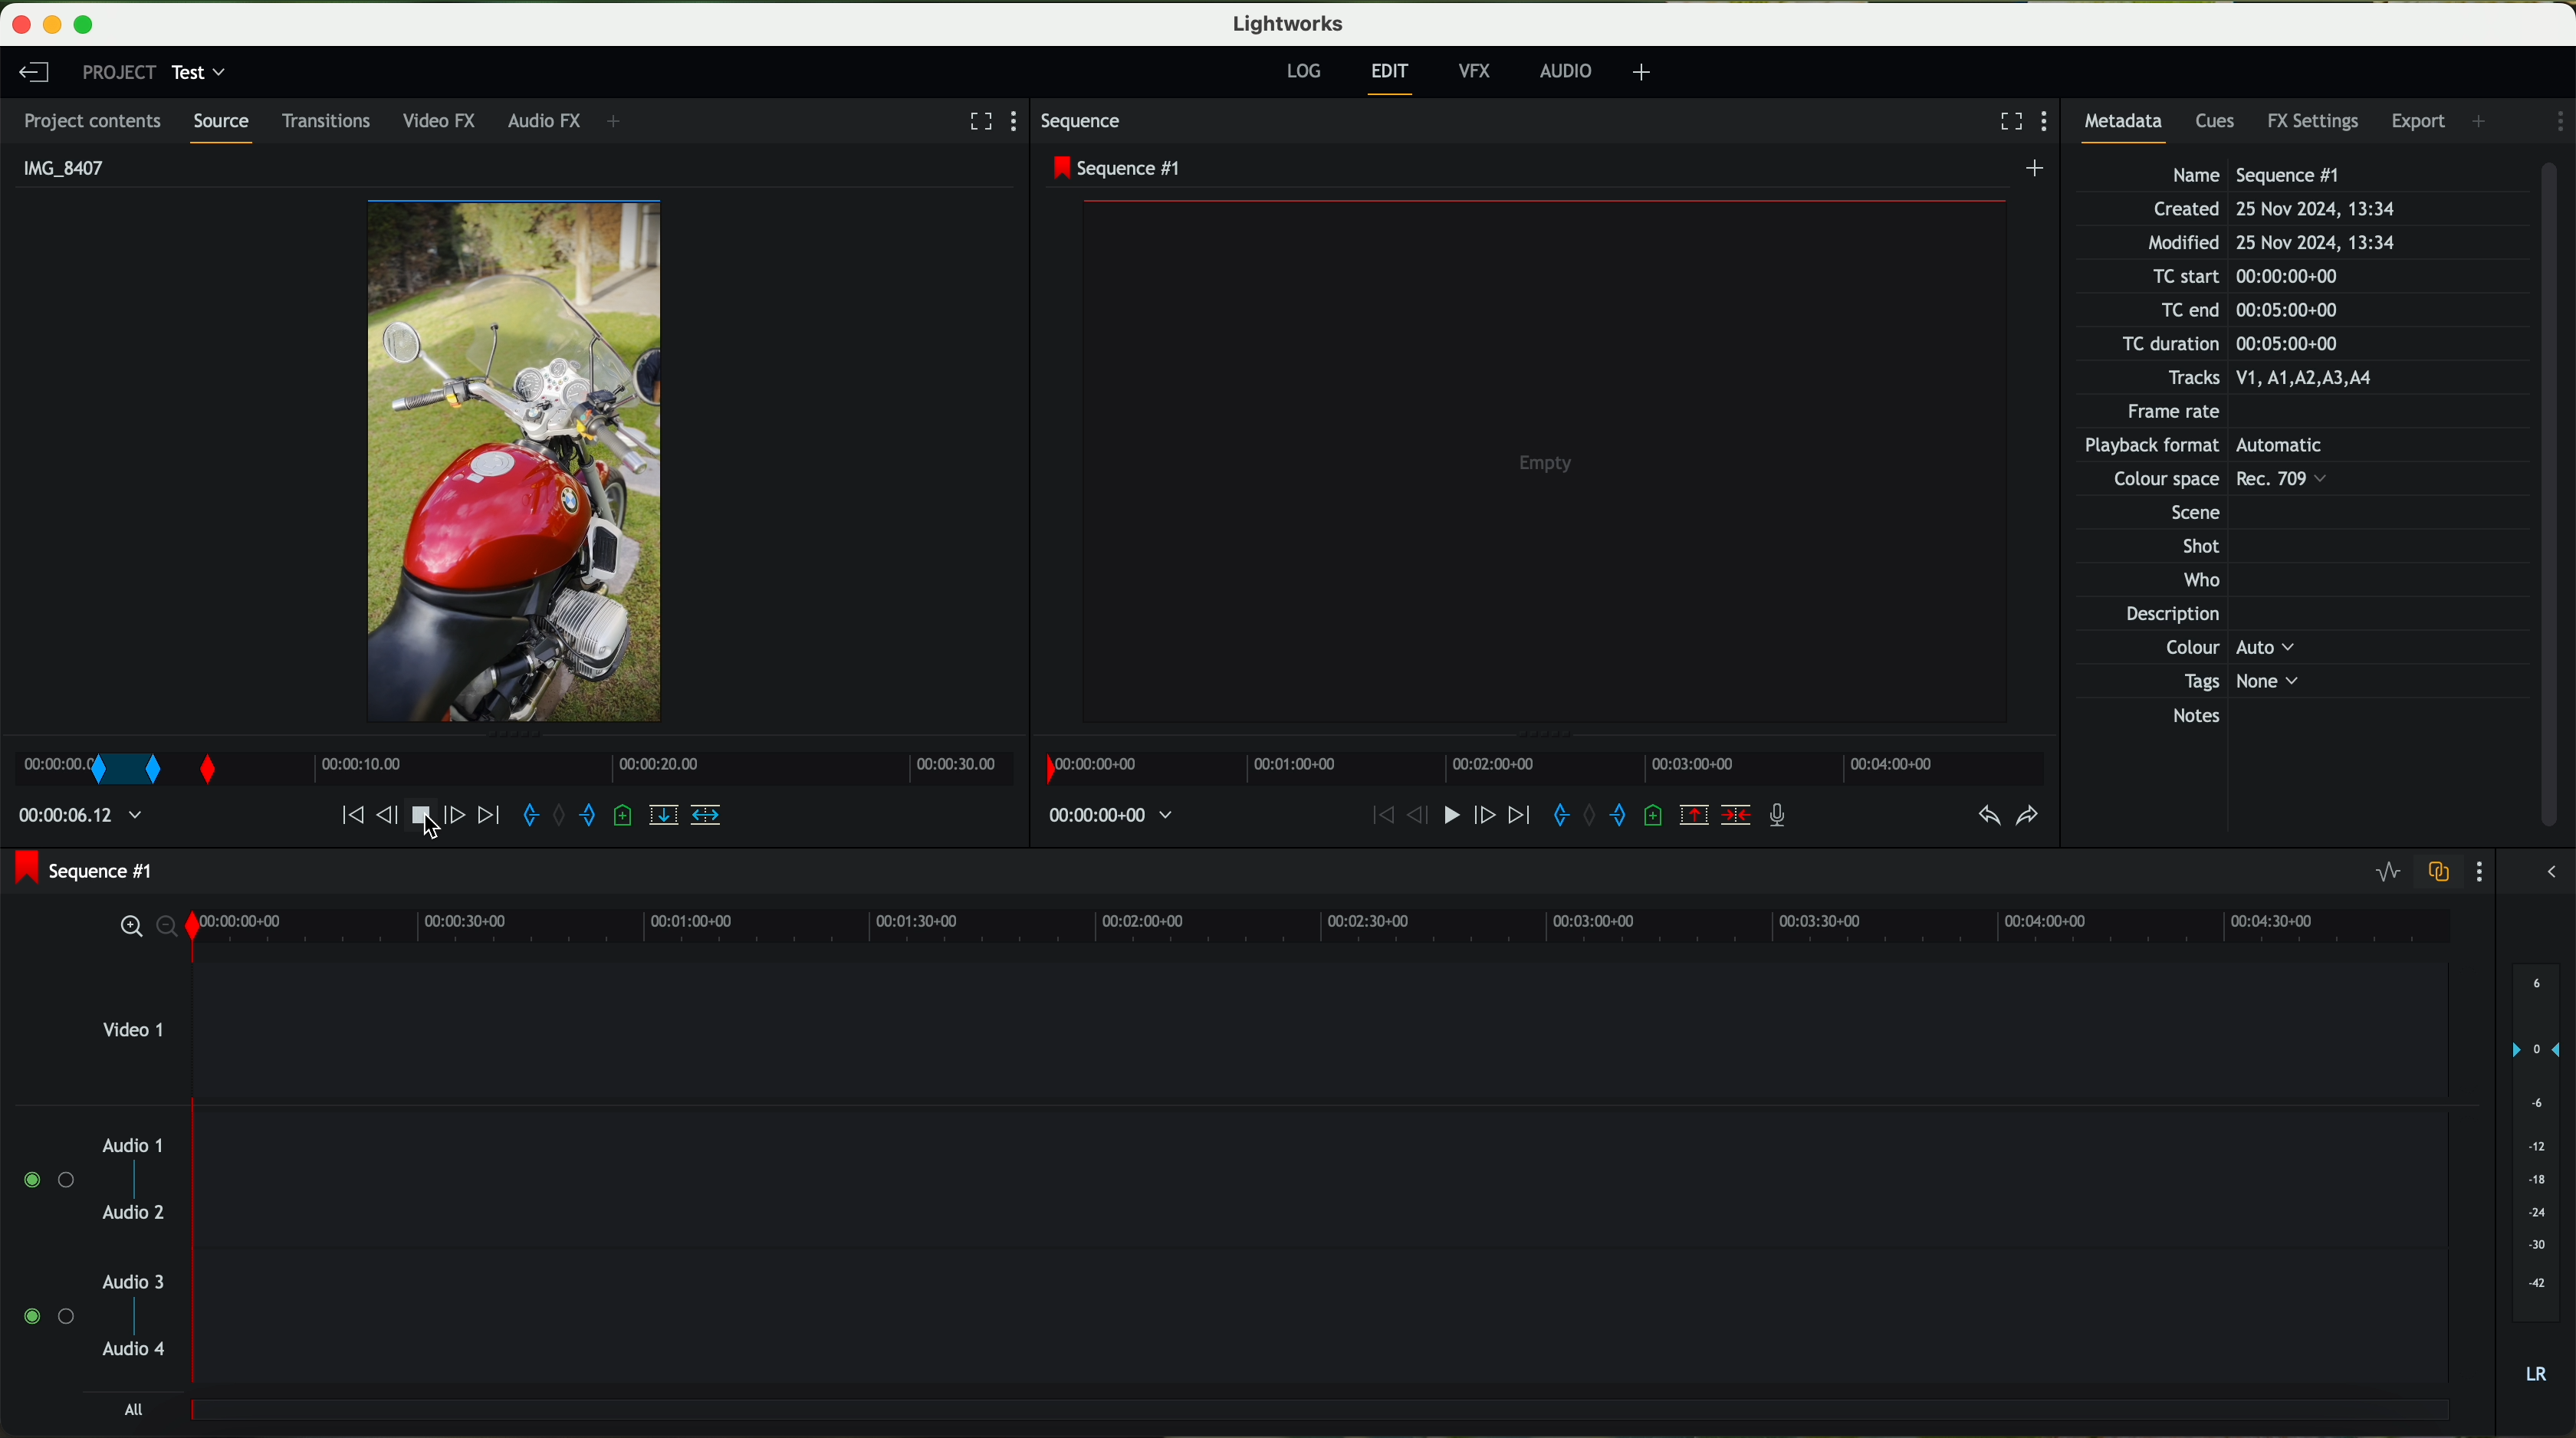 The image size is (2576, 1438). Describe the element at coordinates (1736, 816) in the screenshot. I see `delete/cut` at that location.